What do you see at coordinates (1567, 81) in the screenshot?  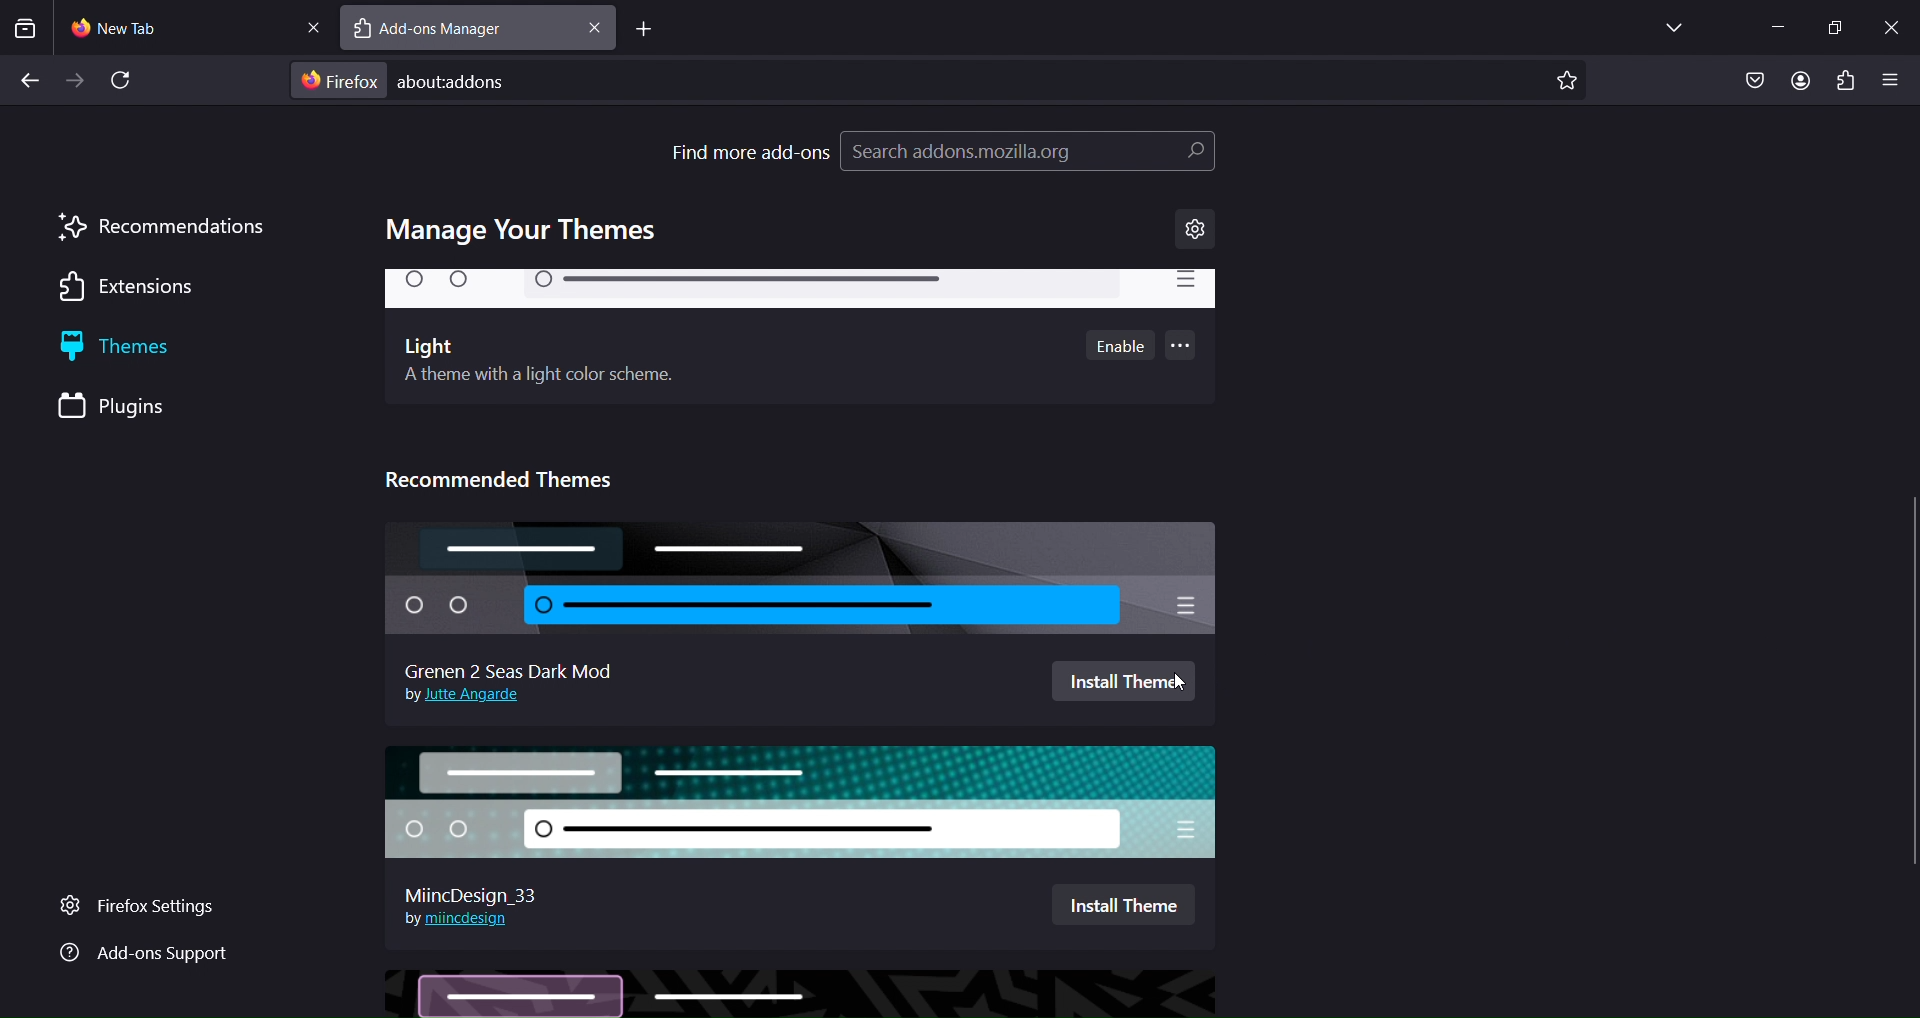 I see `bookmark page` at bounding box center [1567, 81].